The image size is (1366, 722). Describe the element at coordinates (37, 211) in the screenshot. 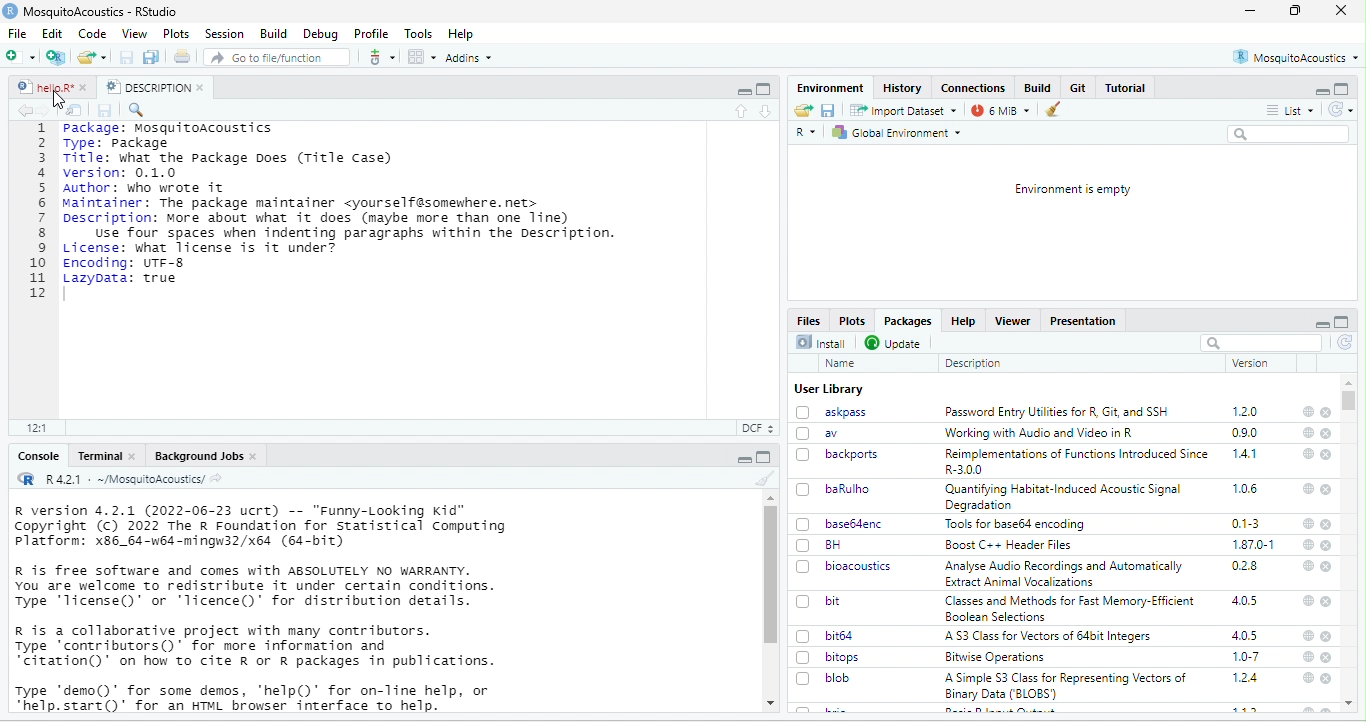

I see `numbering line` at that location.